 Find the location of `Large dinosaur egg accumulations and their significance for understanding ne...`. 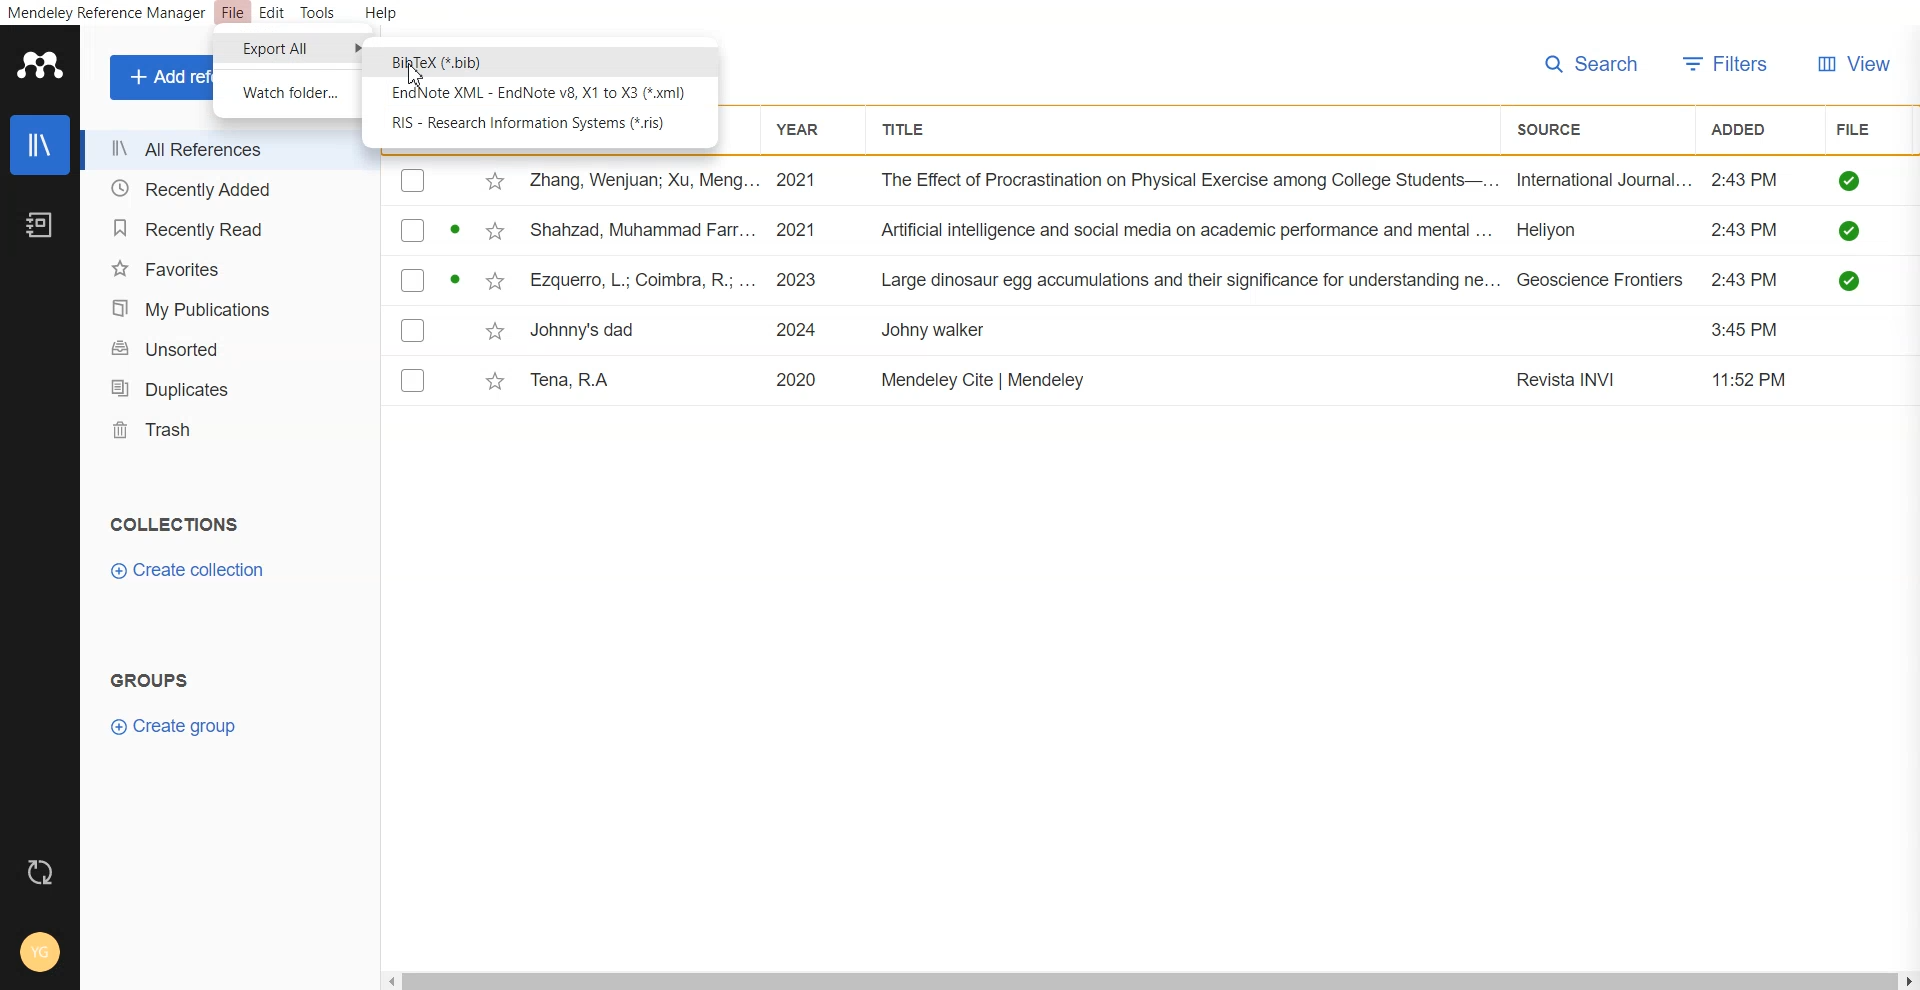

Large dinosaur egg accumulations and their significance for understanding ne... is located at coordinates (1190, 281).